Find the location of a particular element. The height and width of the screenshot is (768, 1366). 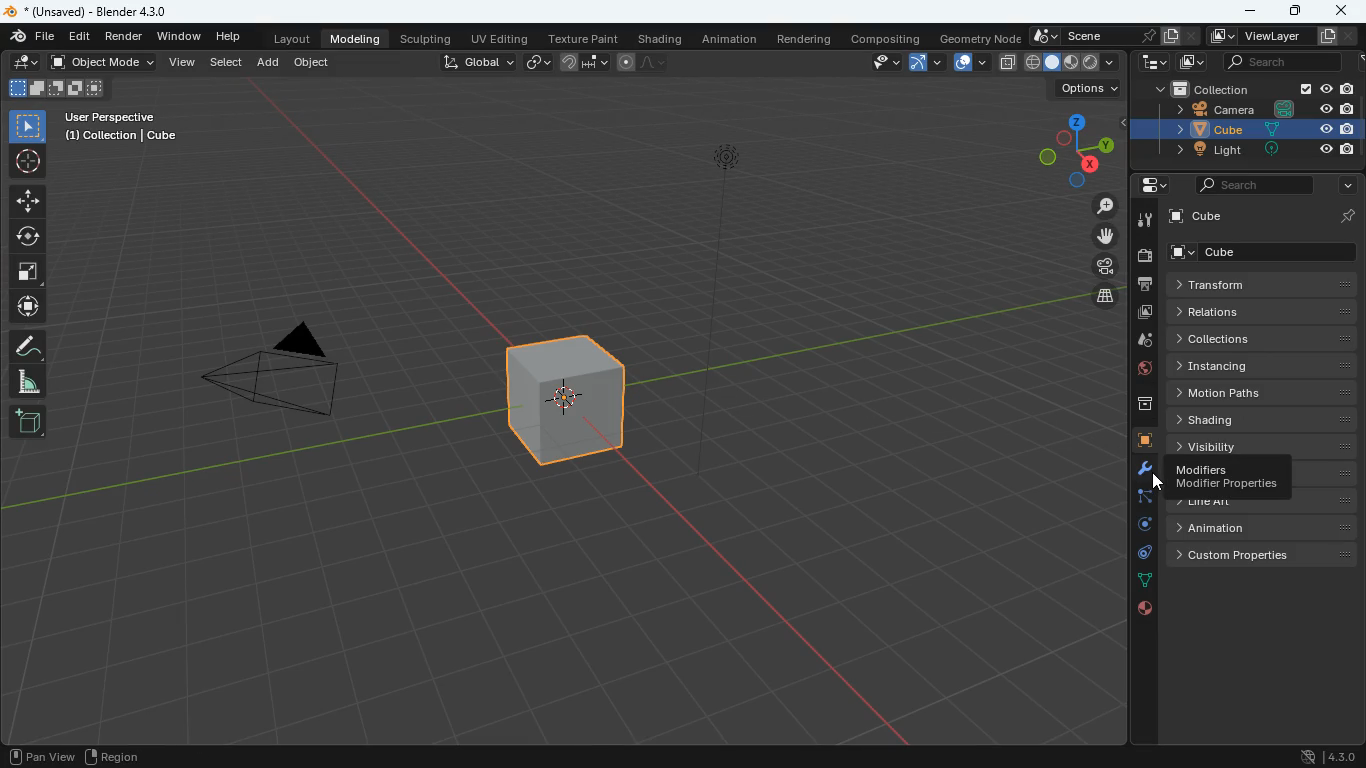

custom properties is located at coordinates (1263, 556).